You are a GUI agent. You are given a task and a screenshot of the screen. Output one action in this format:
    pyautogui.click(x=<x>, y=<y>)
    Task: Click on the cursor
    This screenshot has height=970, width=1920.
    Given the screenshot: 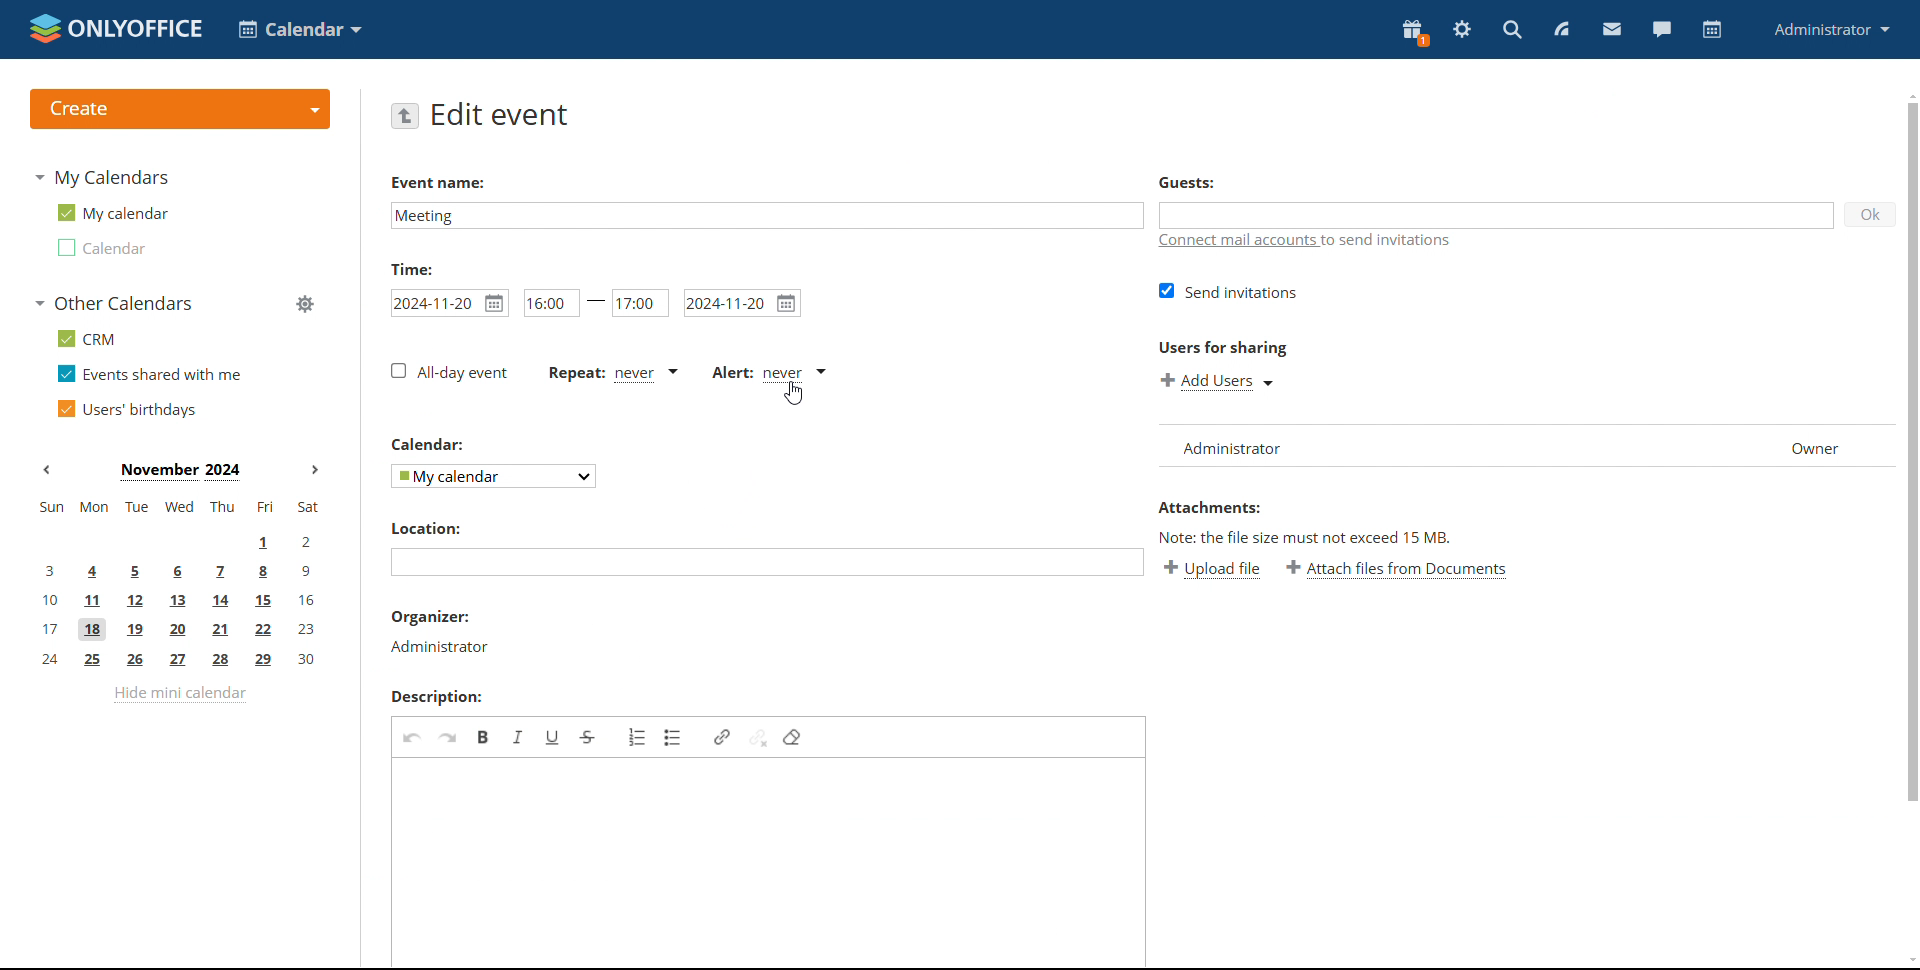 What is the action you would take?
    pyautogui.click(x=794, y=393)
    